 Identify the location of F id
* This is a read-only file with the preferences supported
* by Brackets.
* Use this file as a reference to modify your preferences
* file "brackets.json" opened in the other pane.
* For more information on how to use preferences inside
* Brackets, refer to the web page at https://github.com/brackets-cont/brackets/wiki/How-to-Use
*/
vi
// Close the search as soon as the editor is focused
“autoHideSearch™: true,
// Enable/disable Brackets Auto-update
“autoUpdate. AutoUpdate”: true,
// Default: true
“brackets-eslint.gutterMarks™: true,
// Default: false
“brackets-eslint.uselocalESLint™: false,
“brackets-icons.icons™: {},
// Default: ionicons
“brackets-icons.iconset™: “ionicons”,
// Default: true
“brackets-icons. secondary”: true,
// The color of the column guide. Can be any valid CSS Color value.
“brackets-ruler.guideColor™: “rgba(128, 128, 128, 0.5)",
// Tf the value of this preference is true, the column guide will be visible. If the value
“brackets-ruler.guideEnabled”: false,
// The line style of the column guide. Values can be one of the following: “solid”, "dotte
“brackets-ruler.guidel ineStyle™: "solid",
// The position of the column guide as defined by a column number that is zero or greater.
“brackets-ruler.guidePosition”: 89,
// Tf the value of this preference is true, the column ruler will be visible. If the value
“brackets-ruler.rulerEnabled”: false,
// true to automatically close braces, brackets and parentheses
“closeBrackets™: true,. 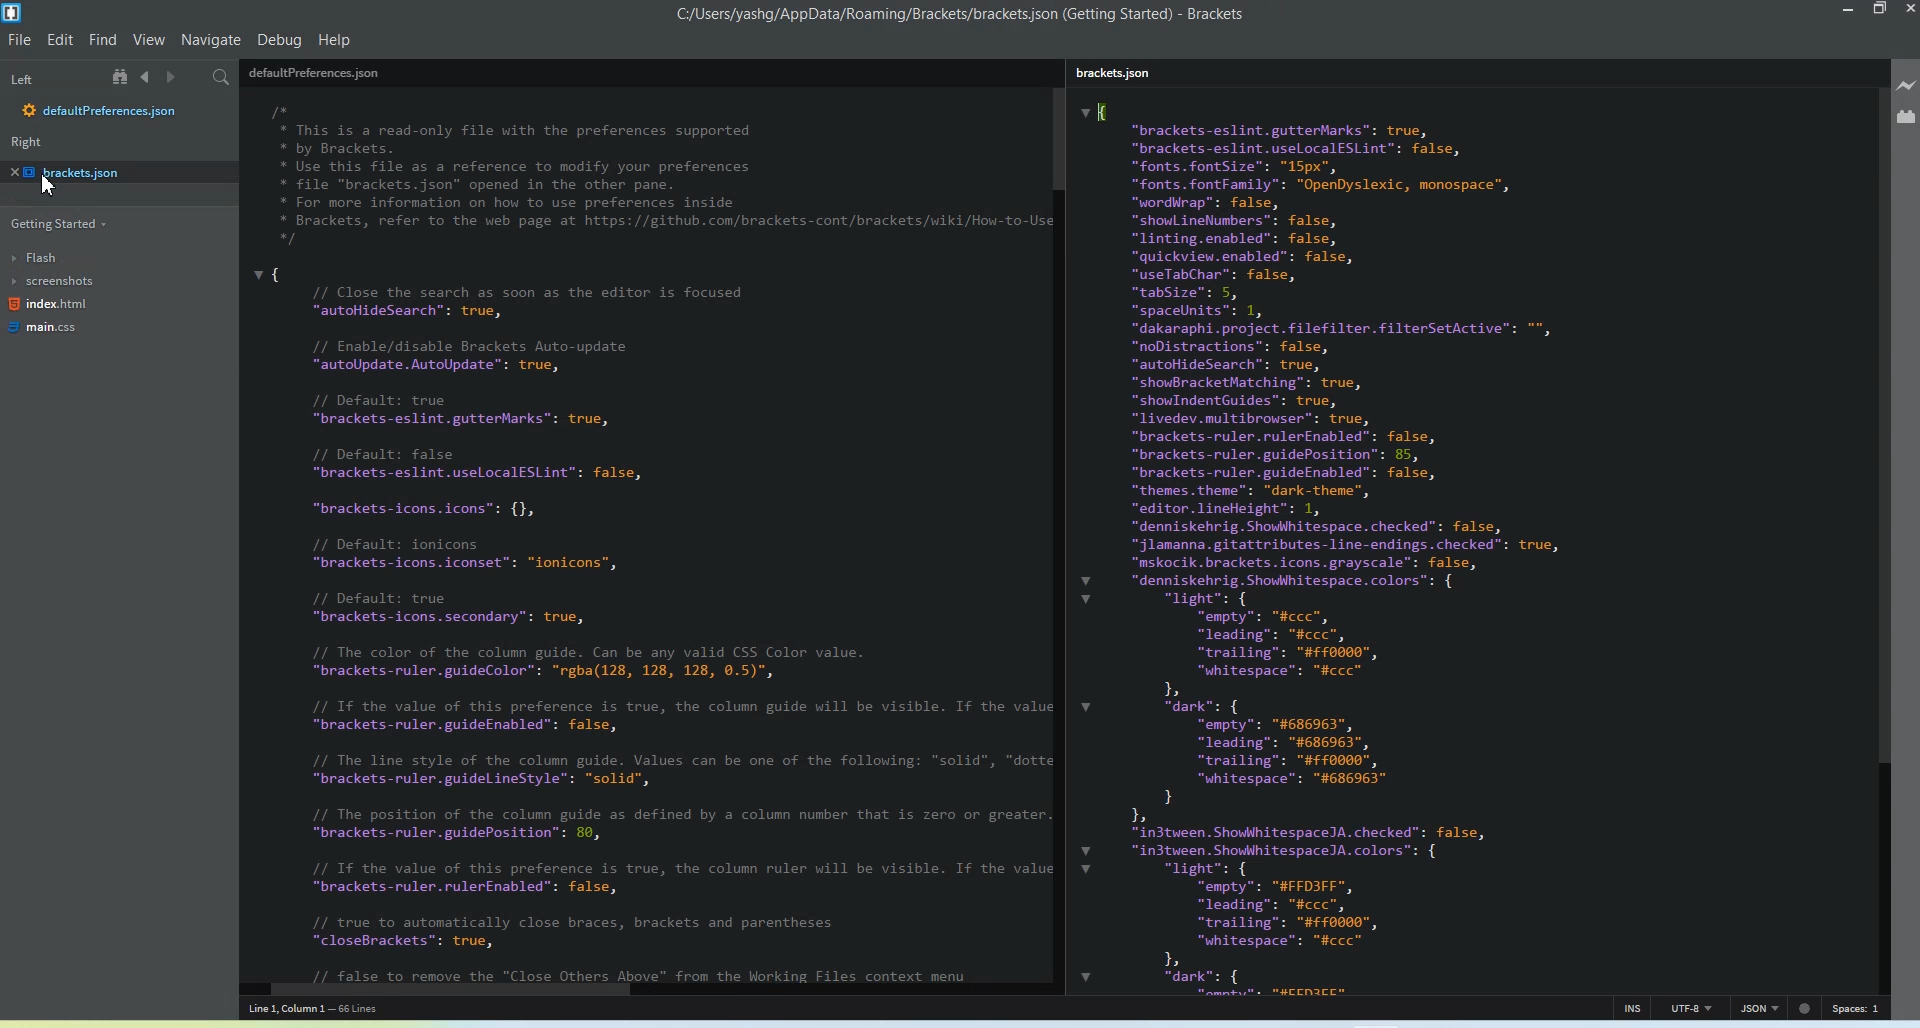
(647, 543).